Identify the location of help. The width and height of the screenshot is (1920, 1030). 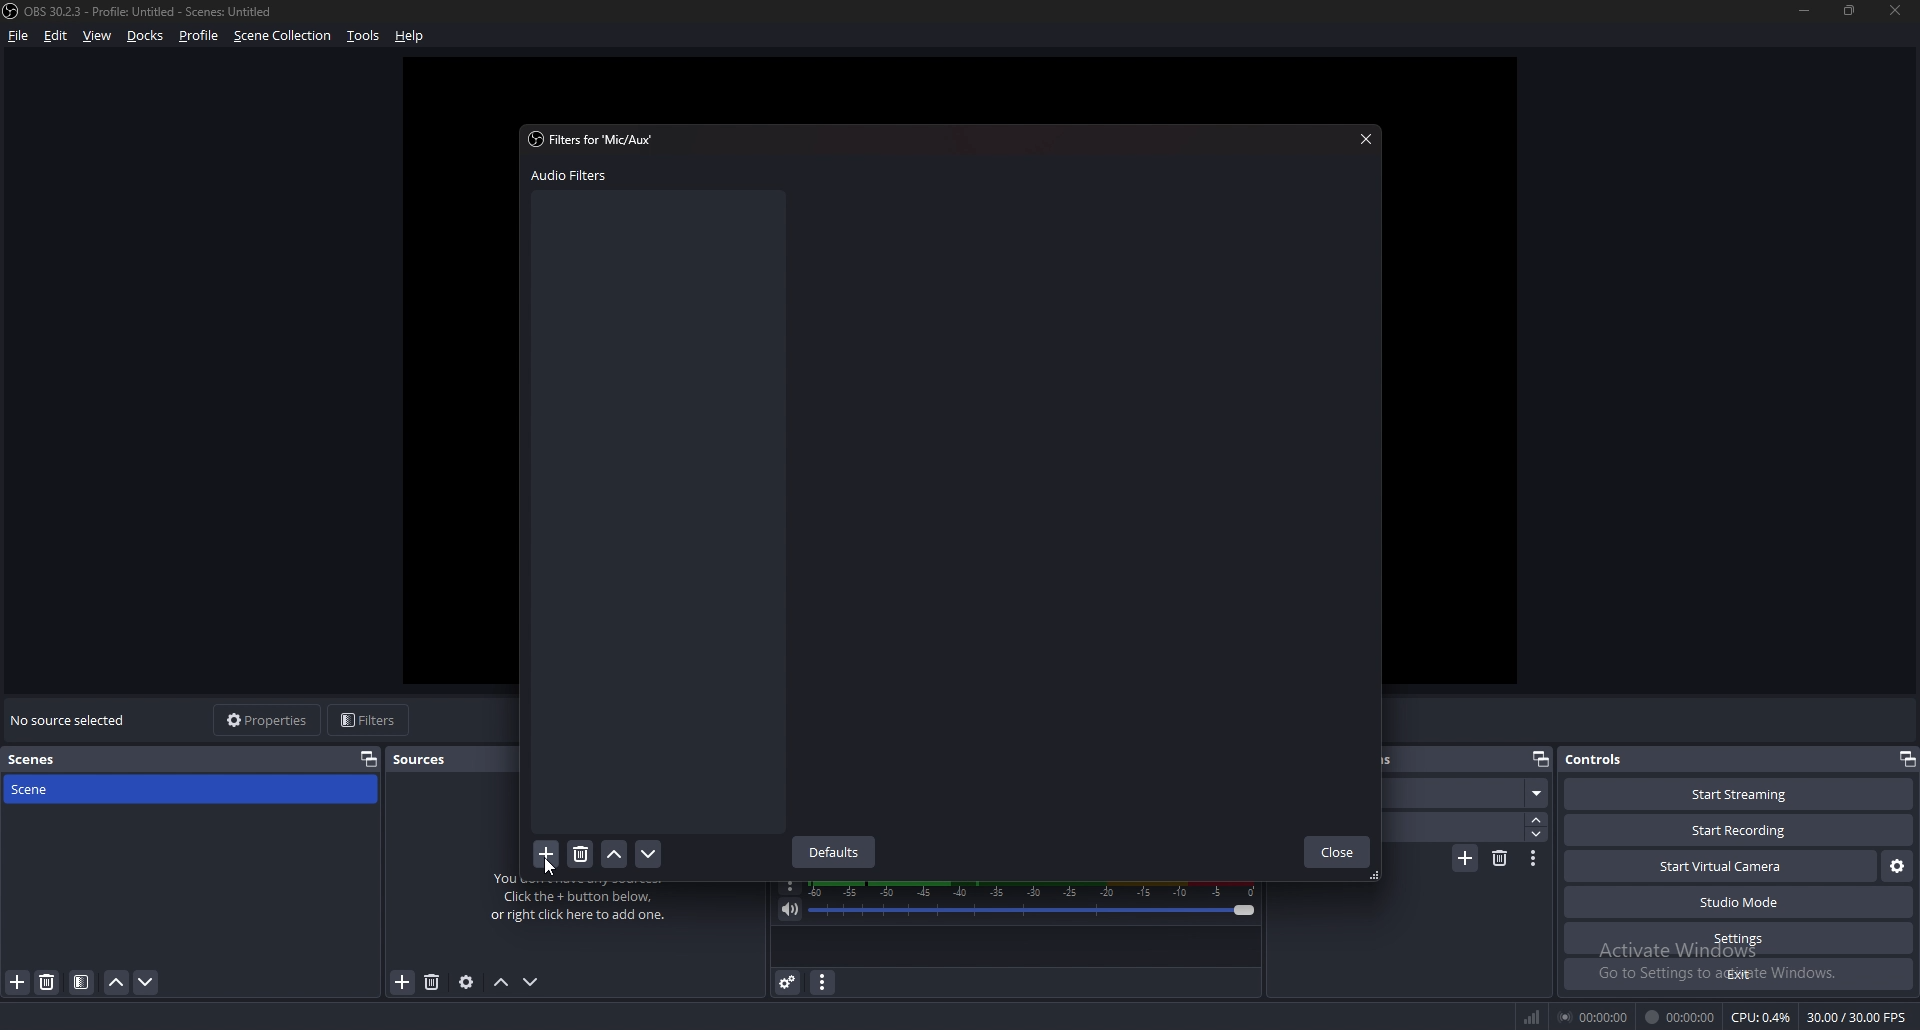
(413, 36).